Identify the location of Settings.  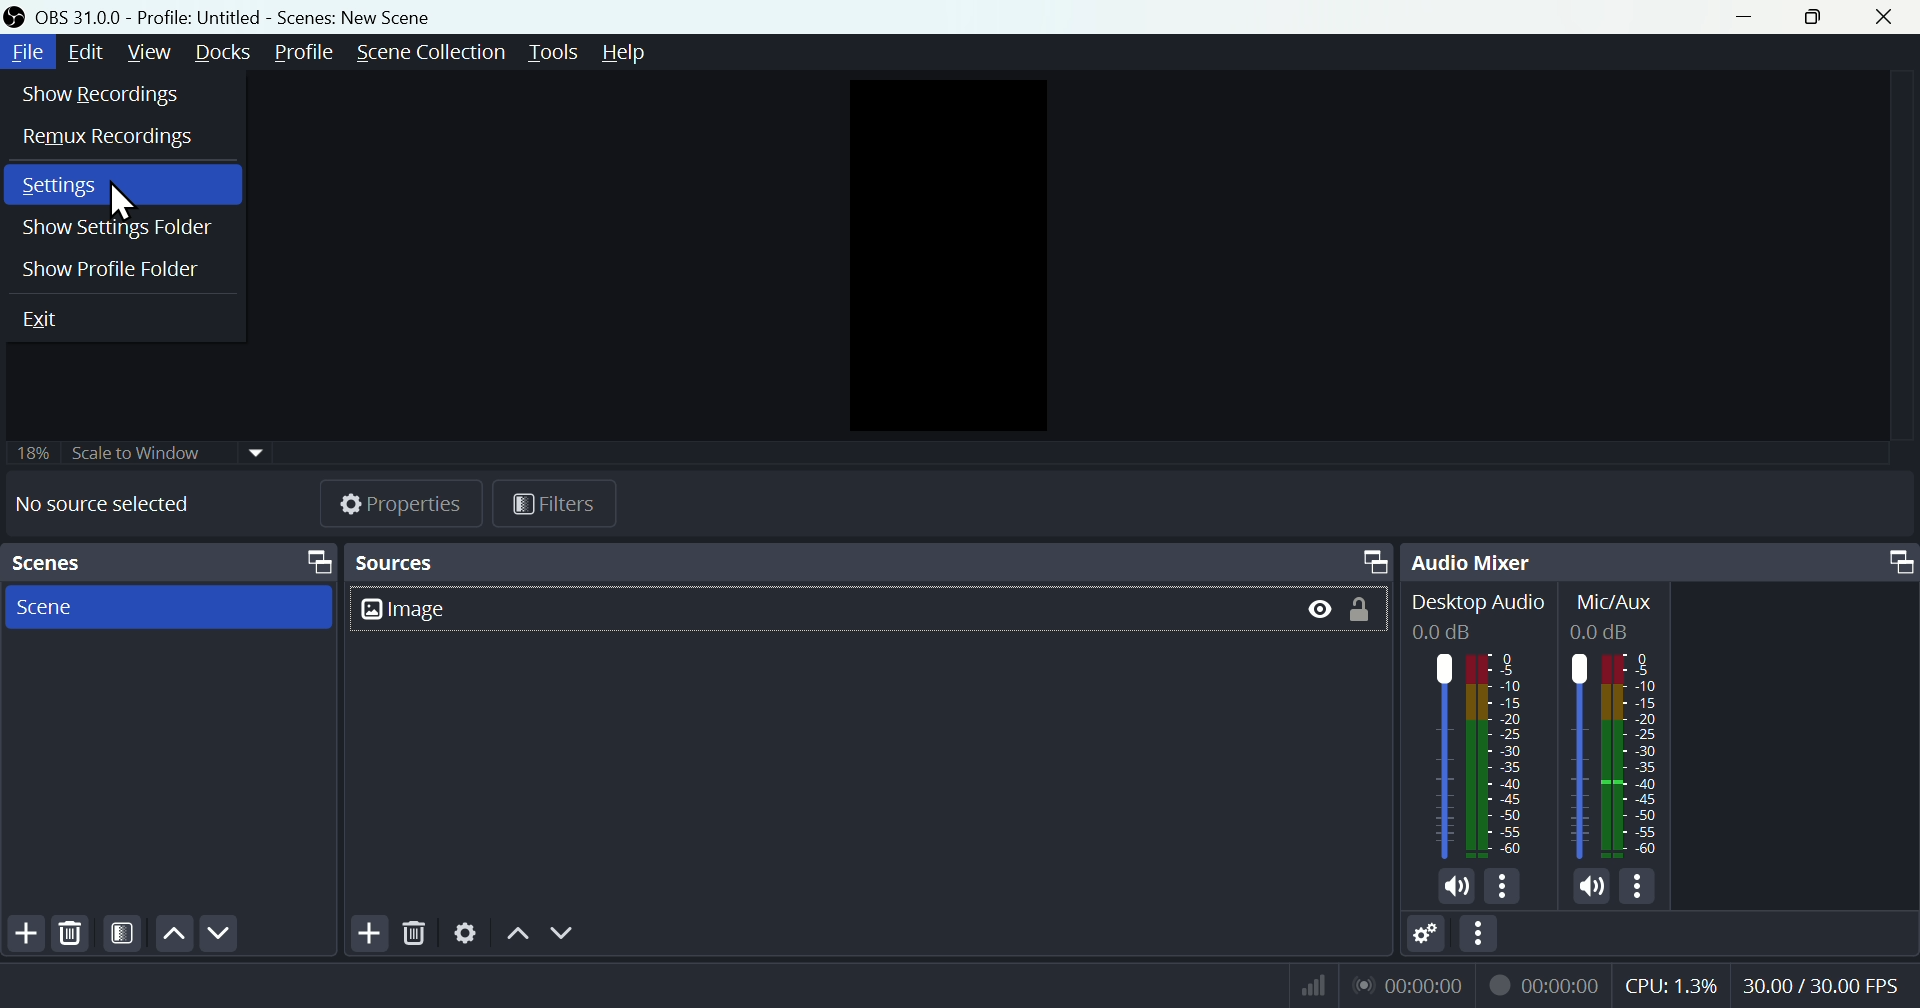
(1427, 937).